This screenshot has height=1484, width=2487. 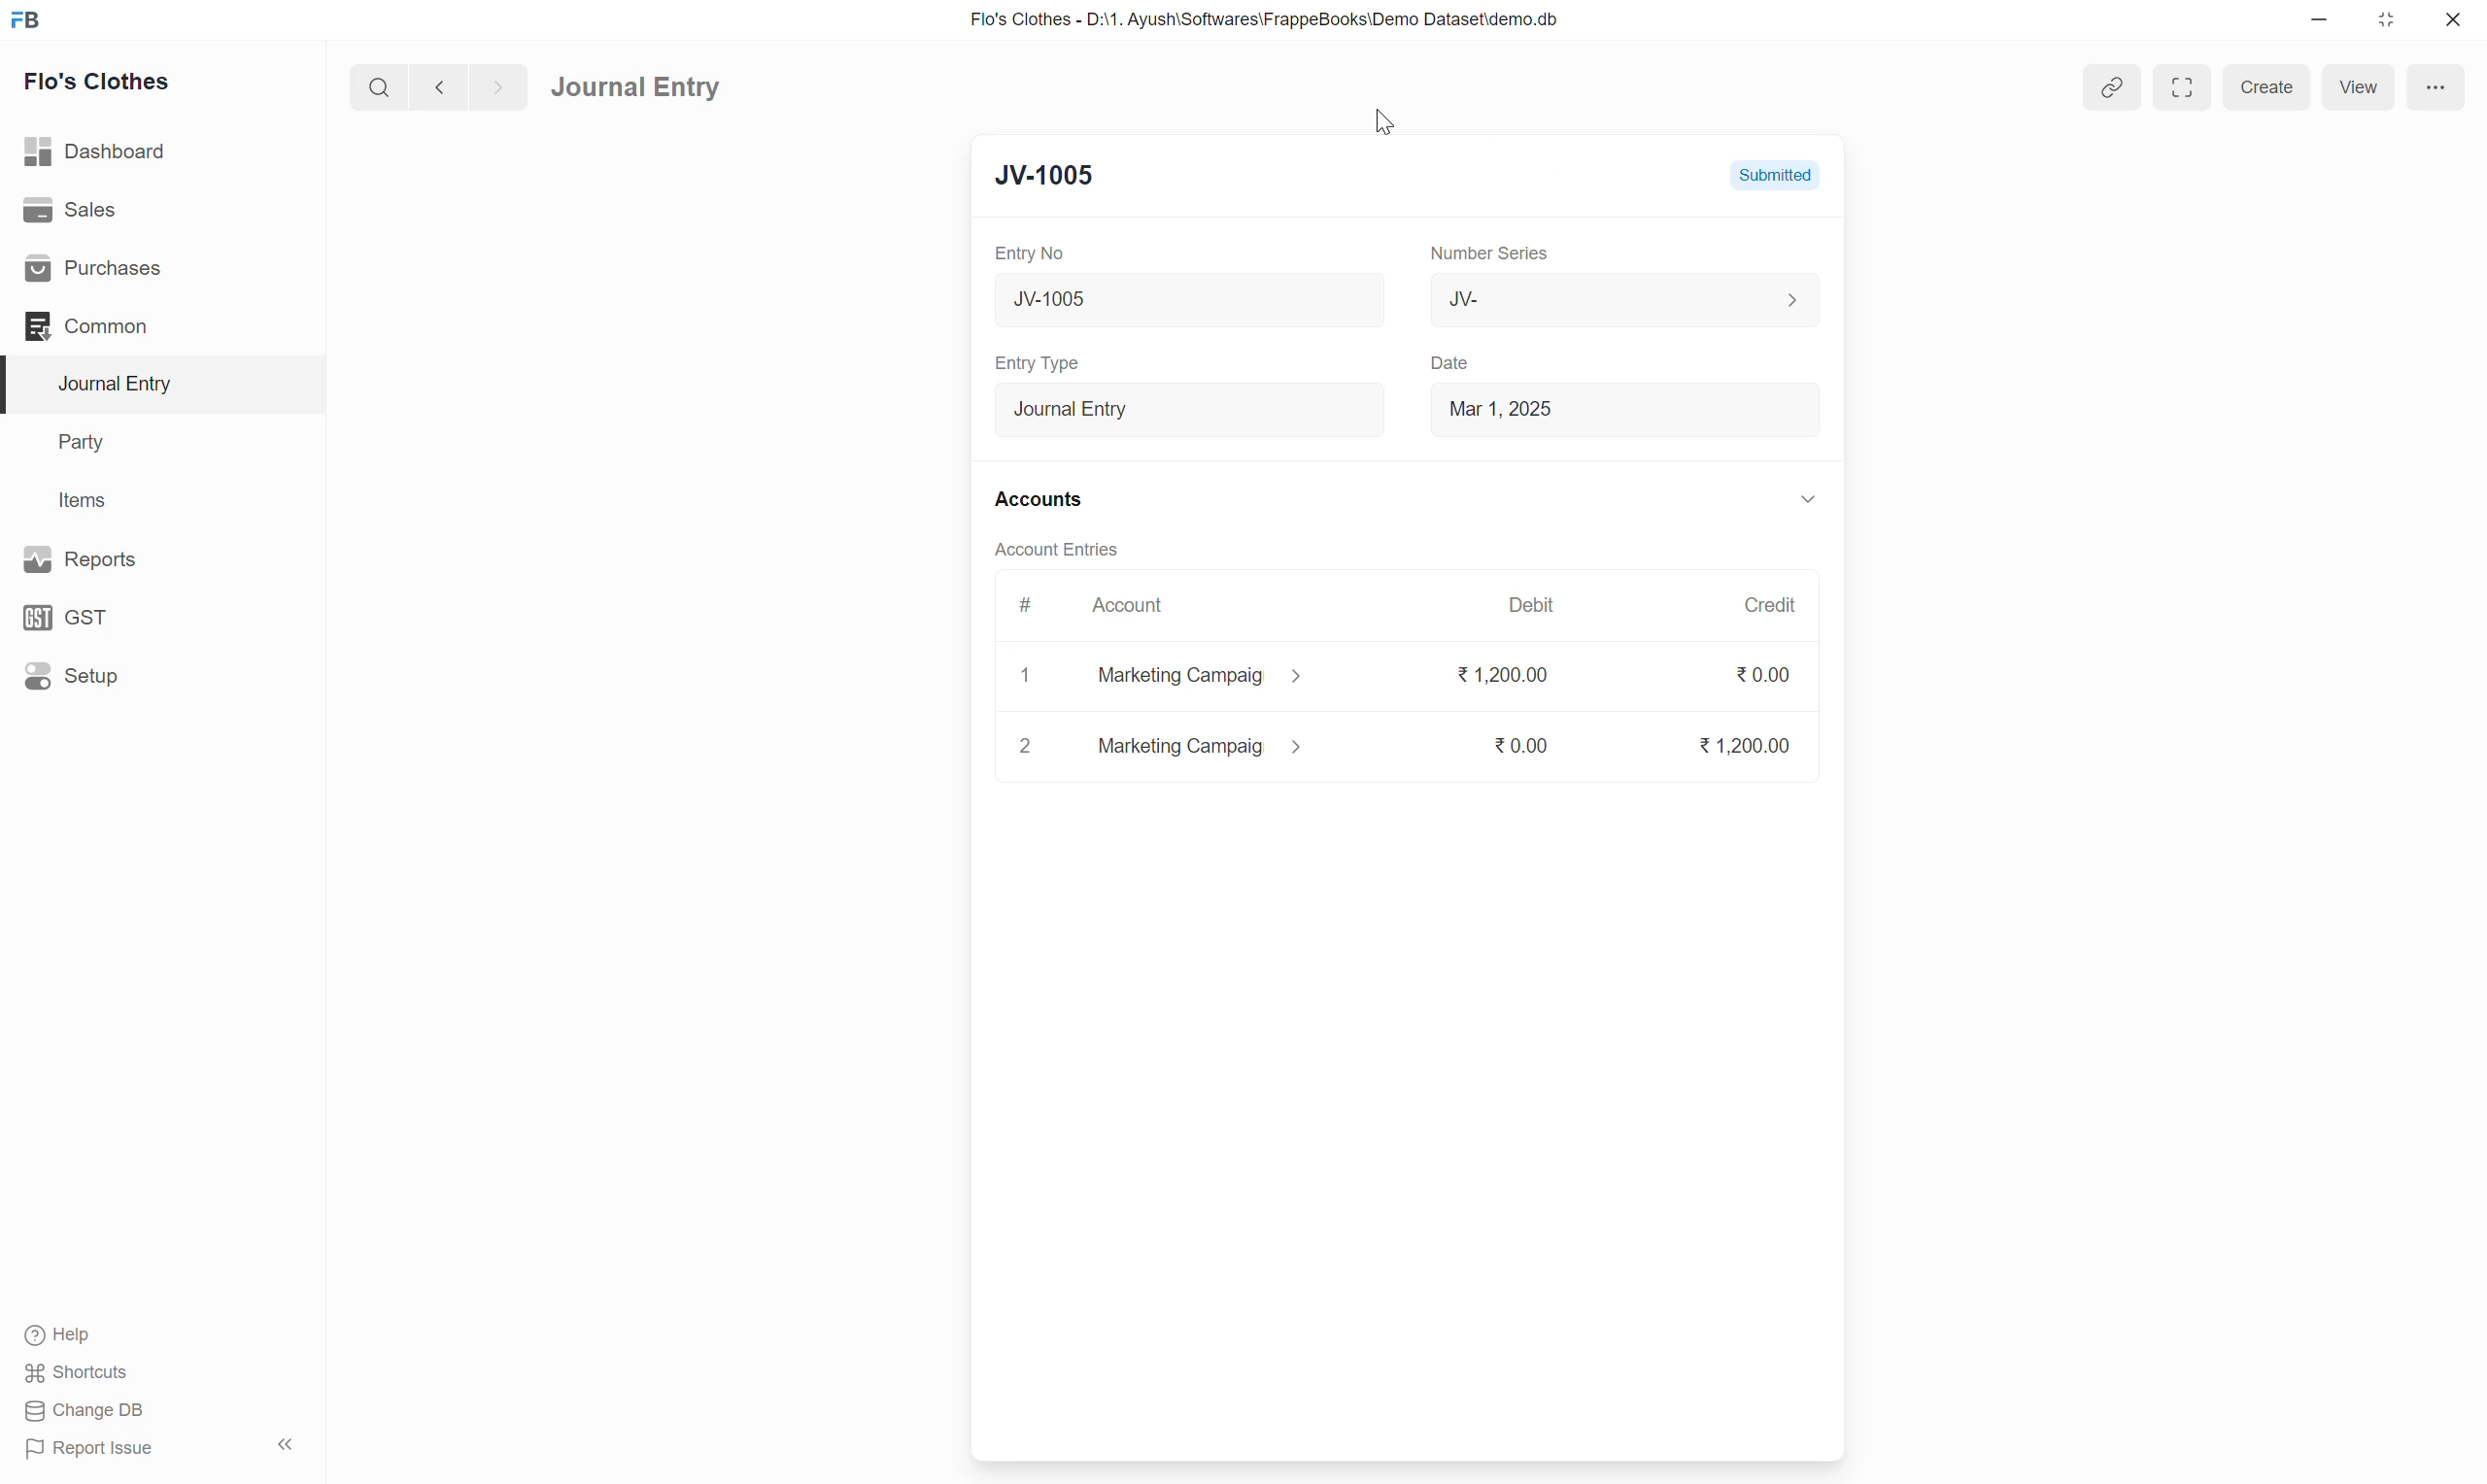 What do you see at coordinates (1034, 253) in the screenshot?
I see `Entry No` at bounding box center [1034, 253].